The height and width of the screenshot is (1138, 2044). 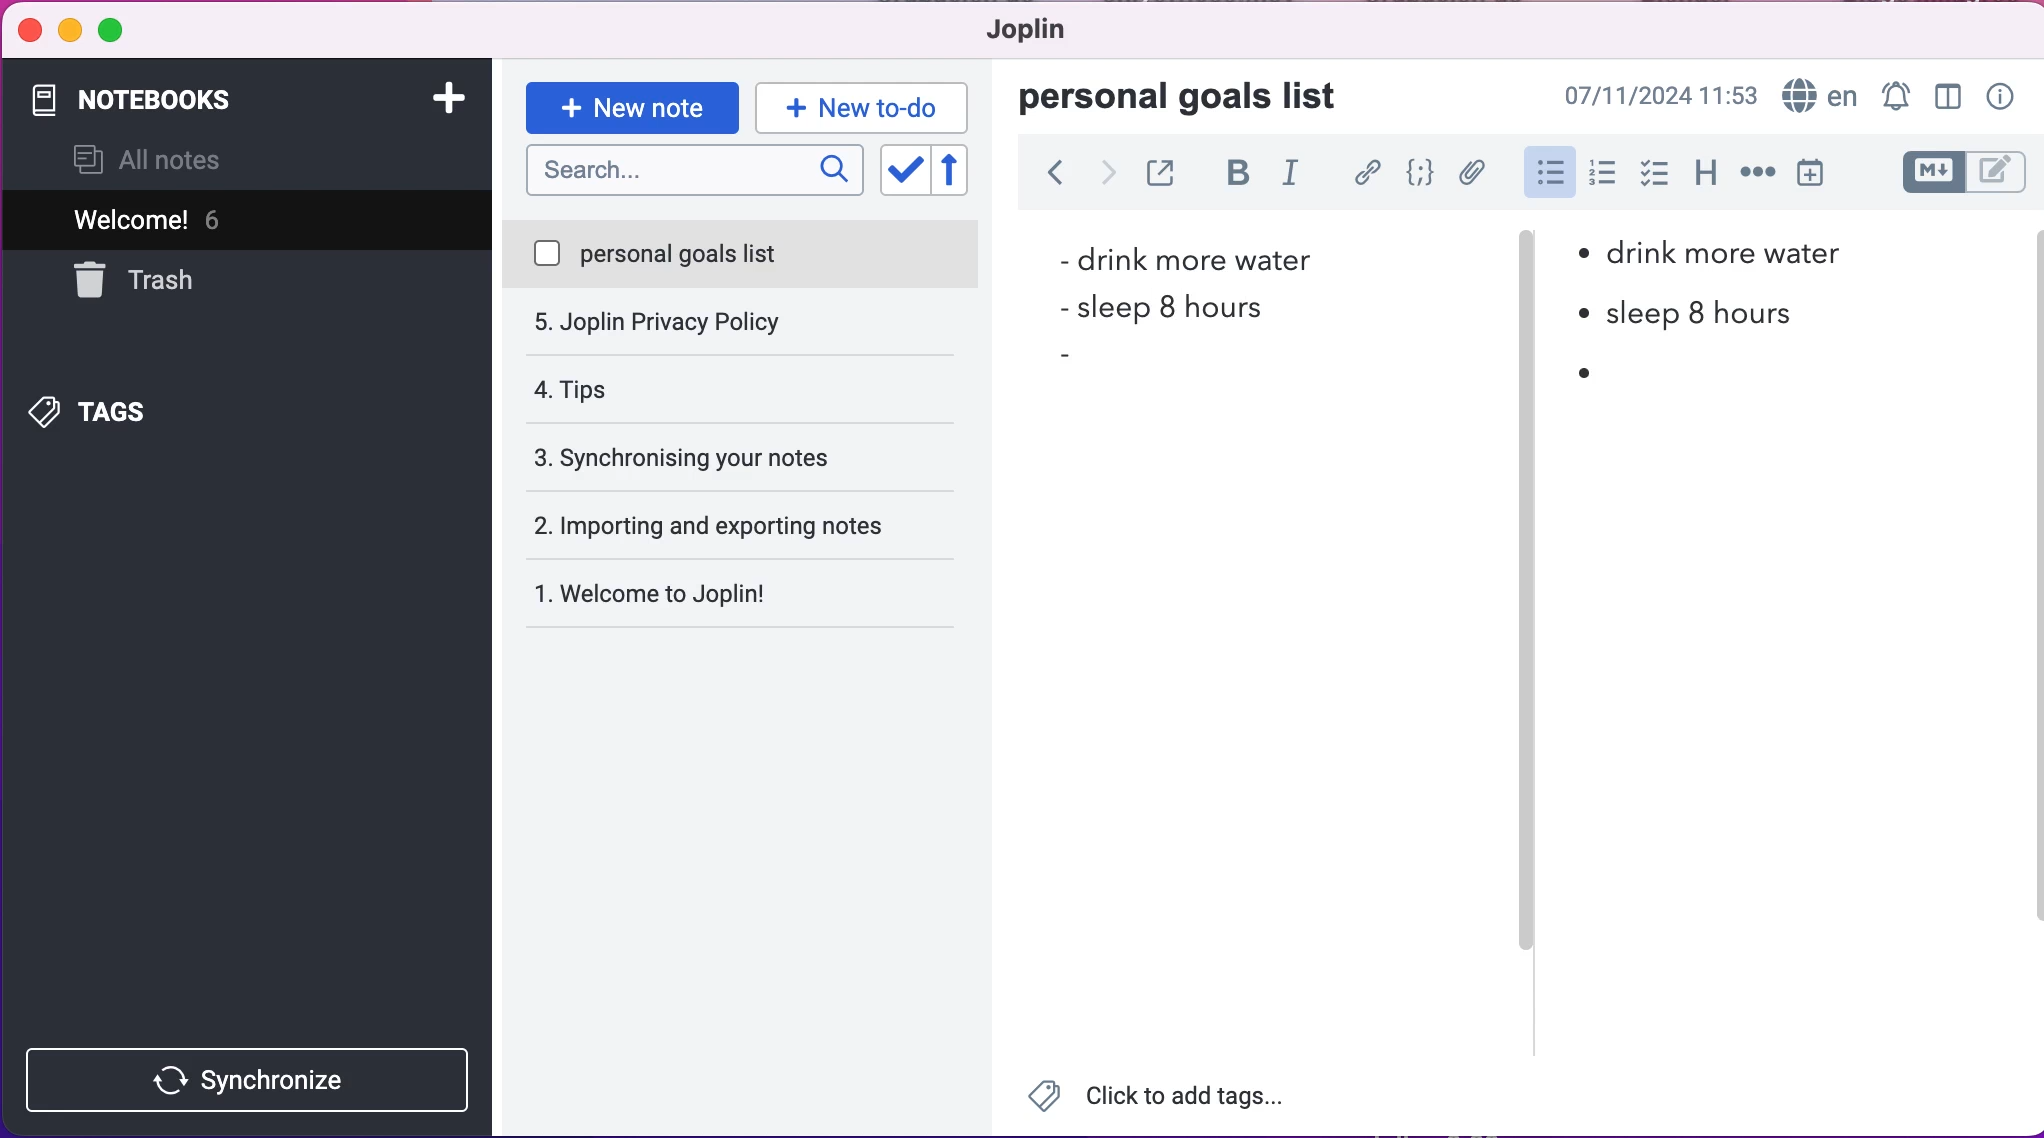 What do you see at coordinates (2001, 94) in the screenshot?
I see `note properties` at bounding box center [2001, 94].